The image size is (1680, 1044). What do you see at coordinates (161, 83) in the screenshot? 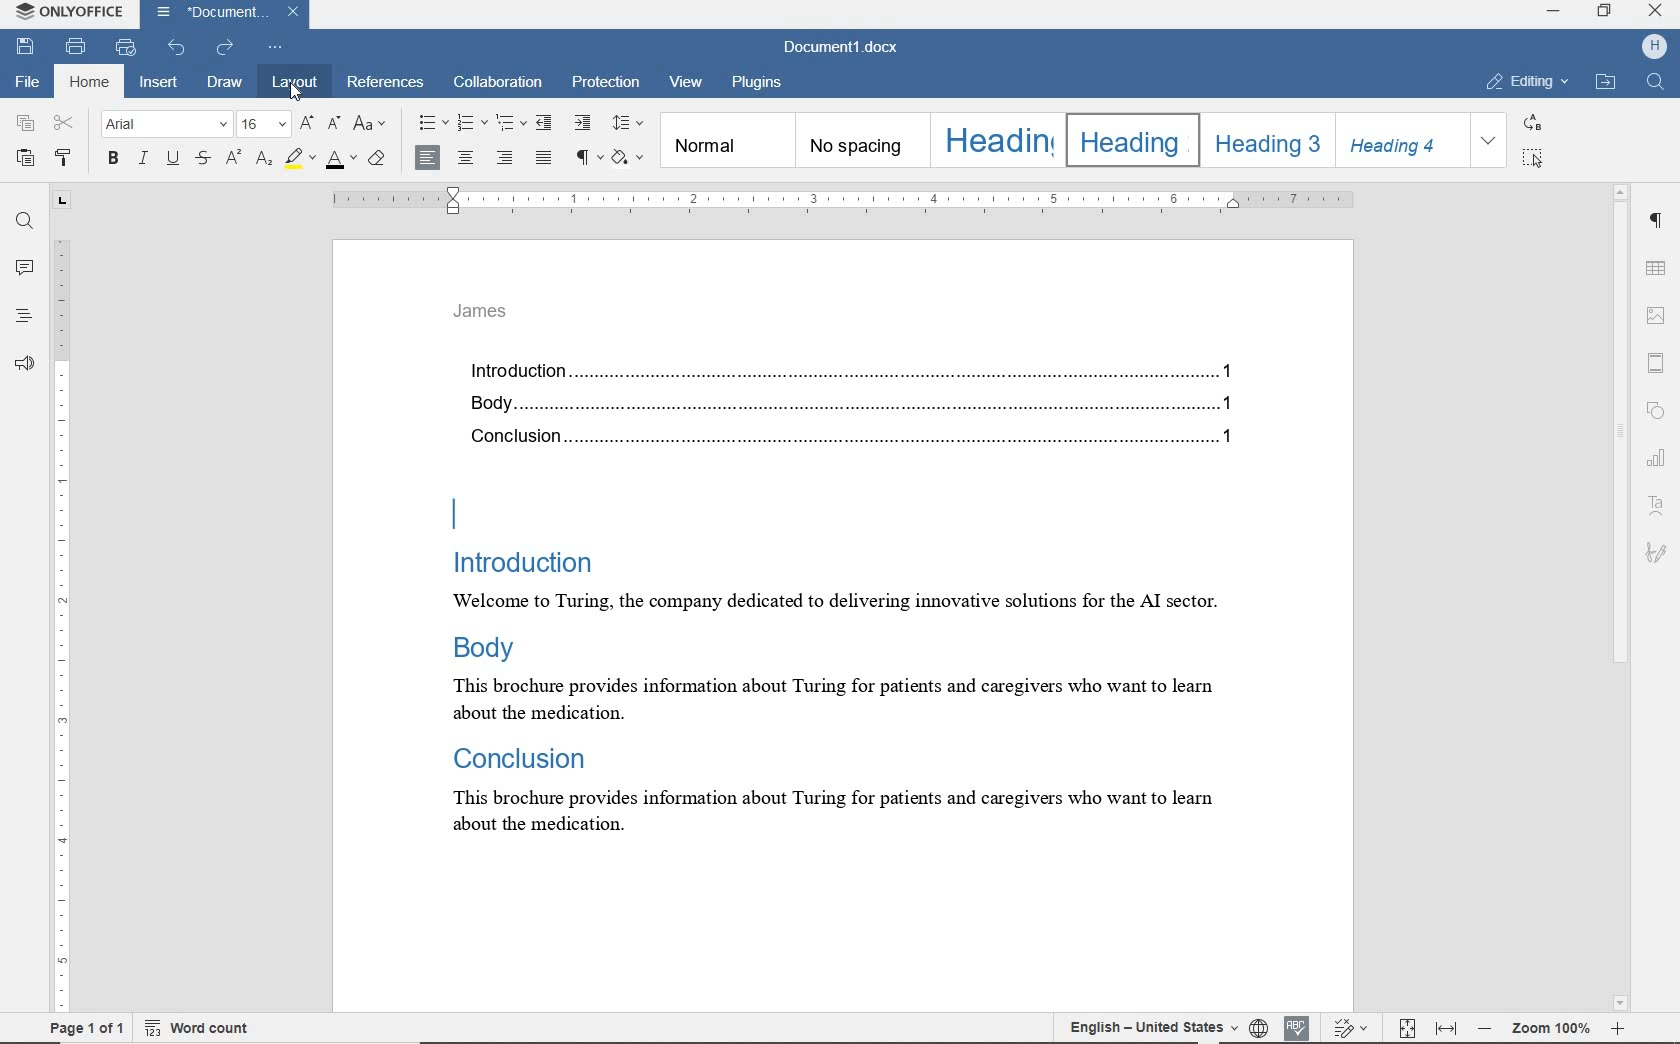
I see `insert` at bounding box center [161, 83].